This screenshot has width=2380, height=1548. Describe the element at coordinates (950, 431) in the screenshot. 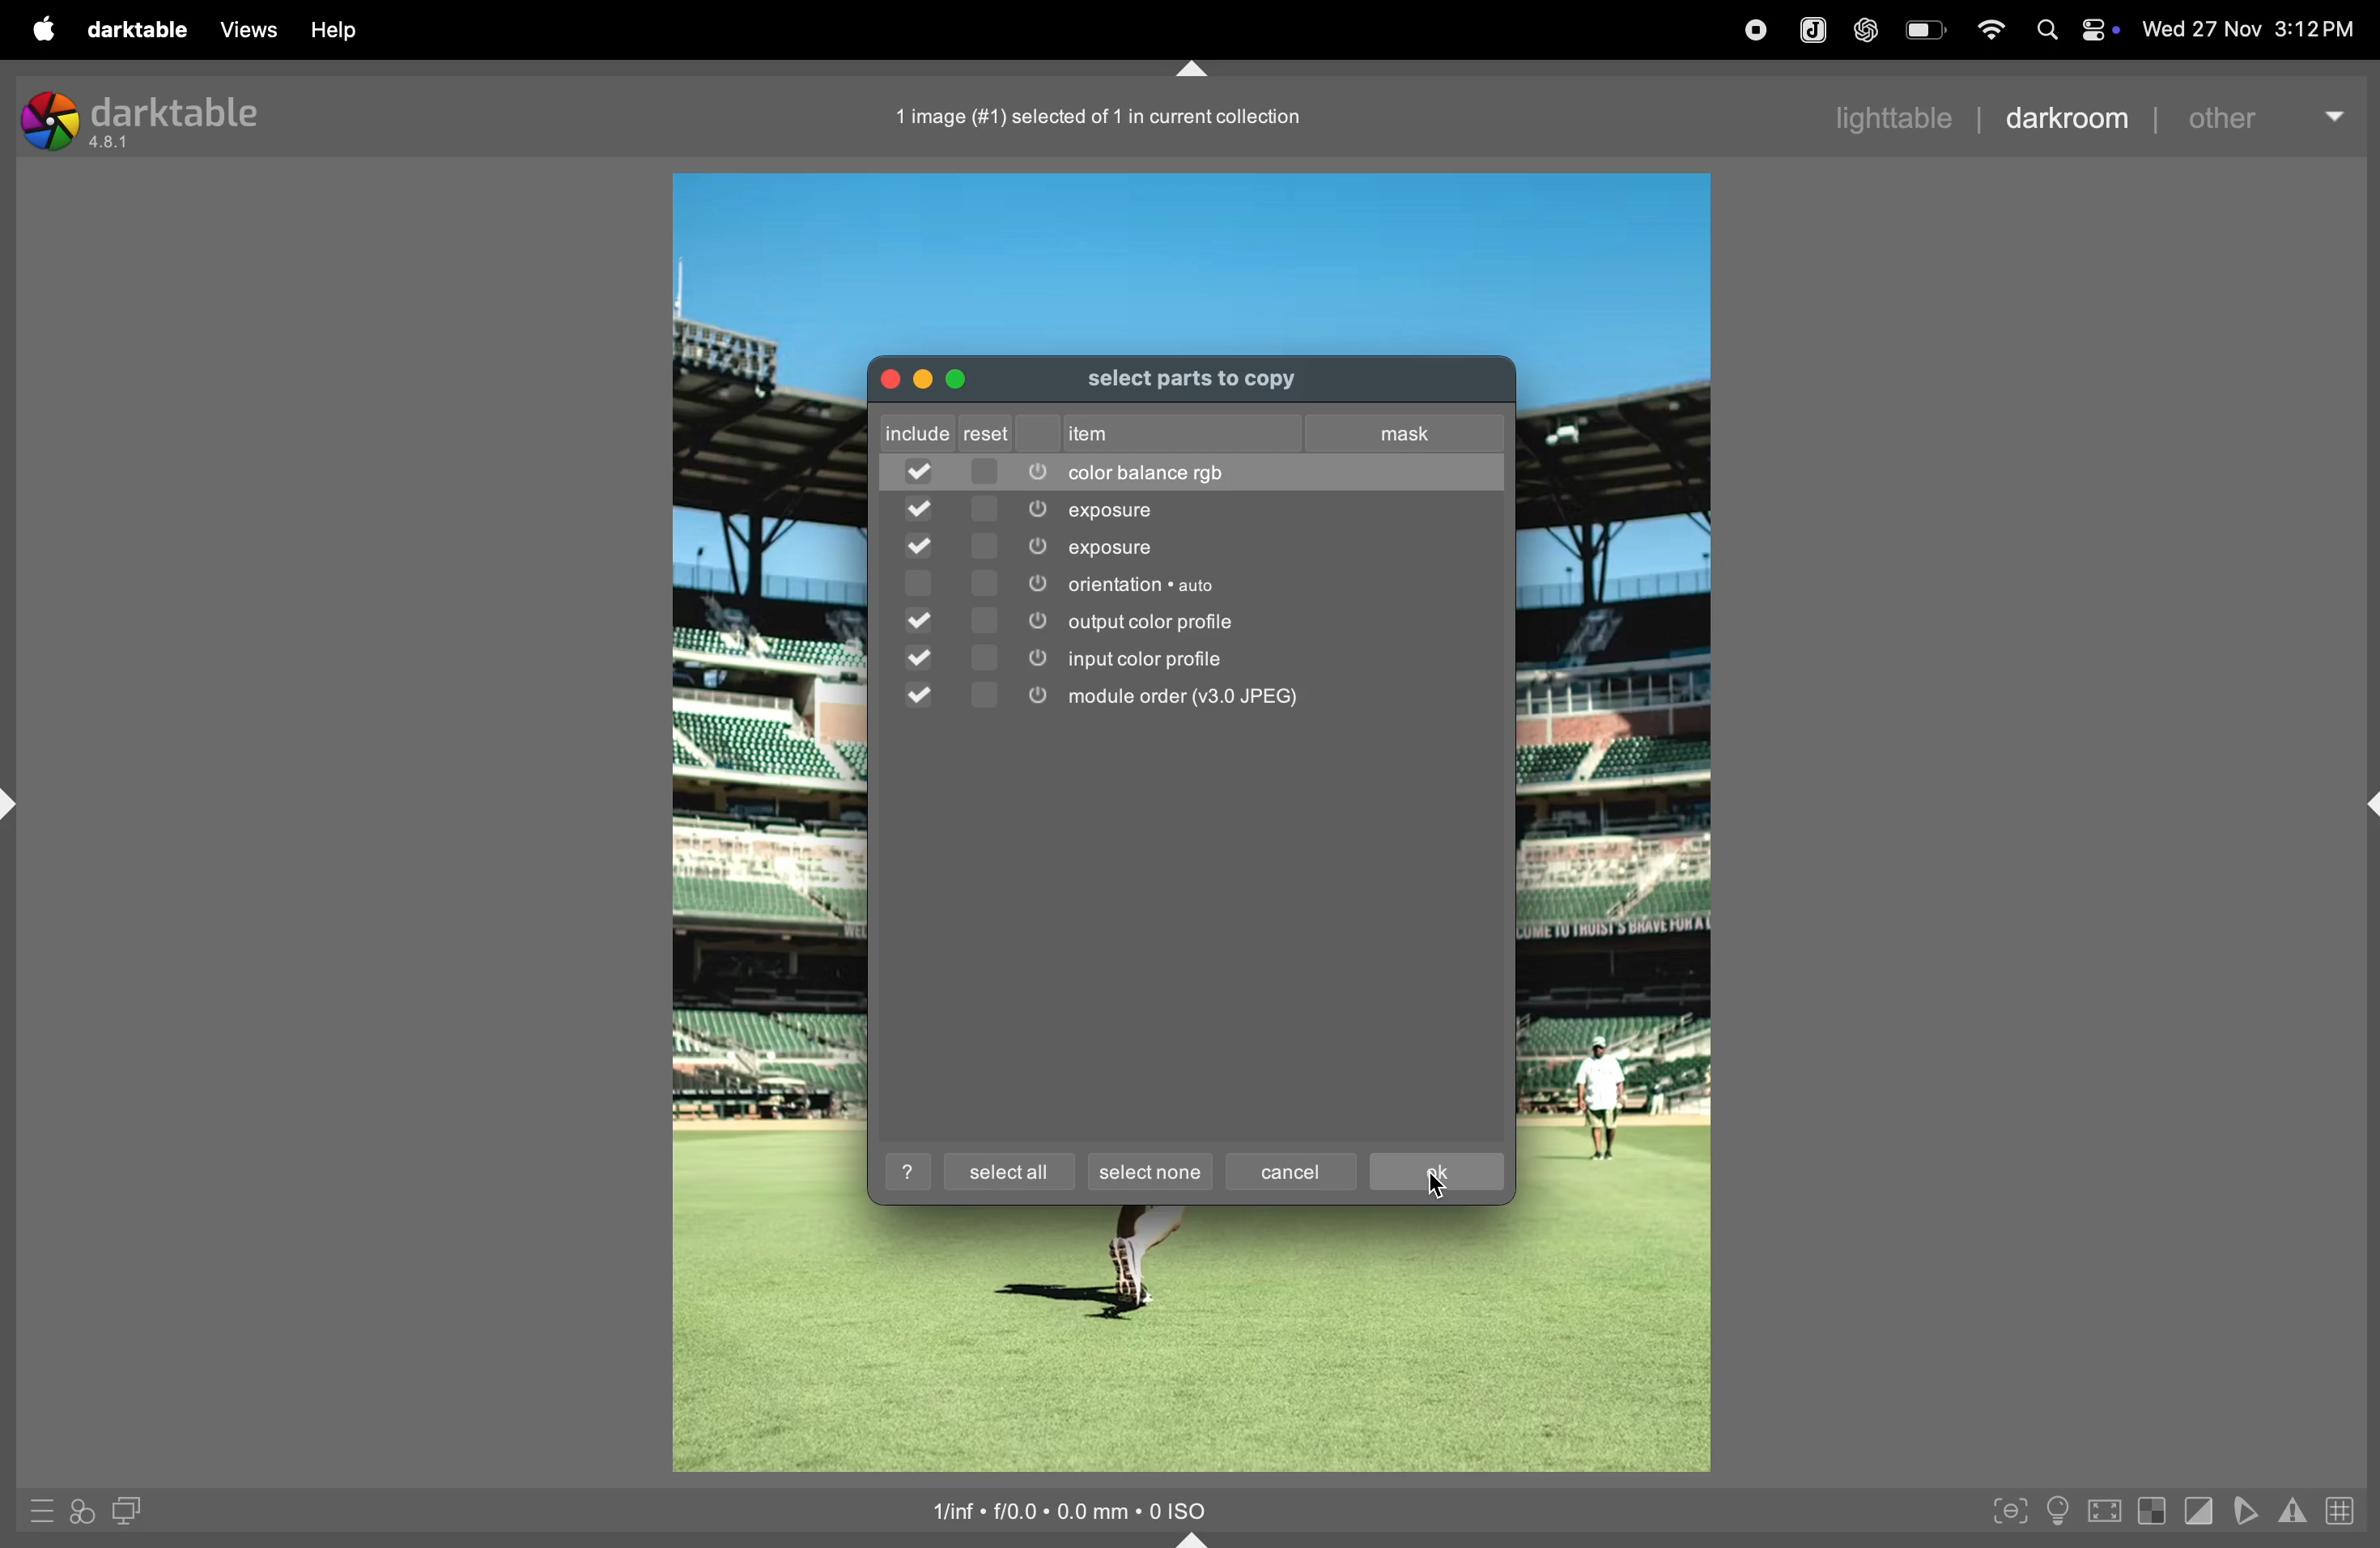

I see `include` at that location.